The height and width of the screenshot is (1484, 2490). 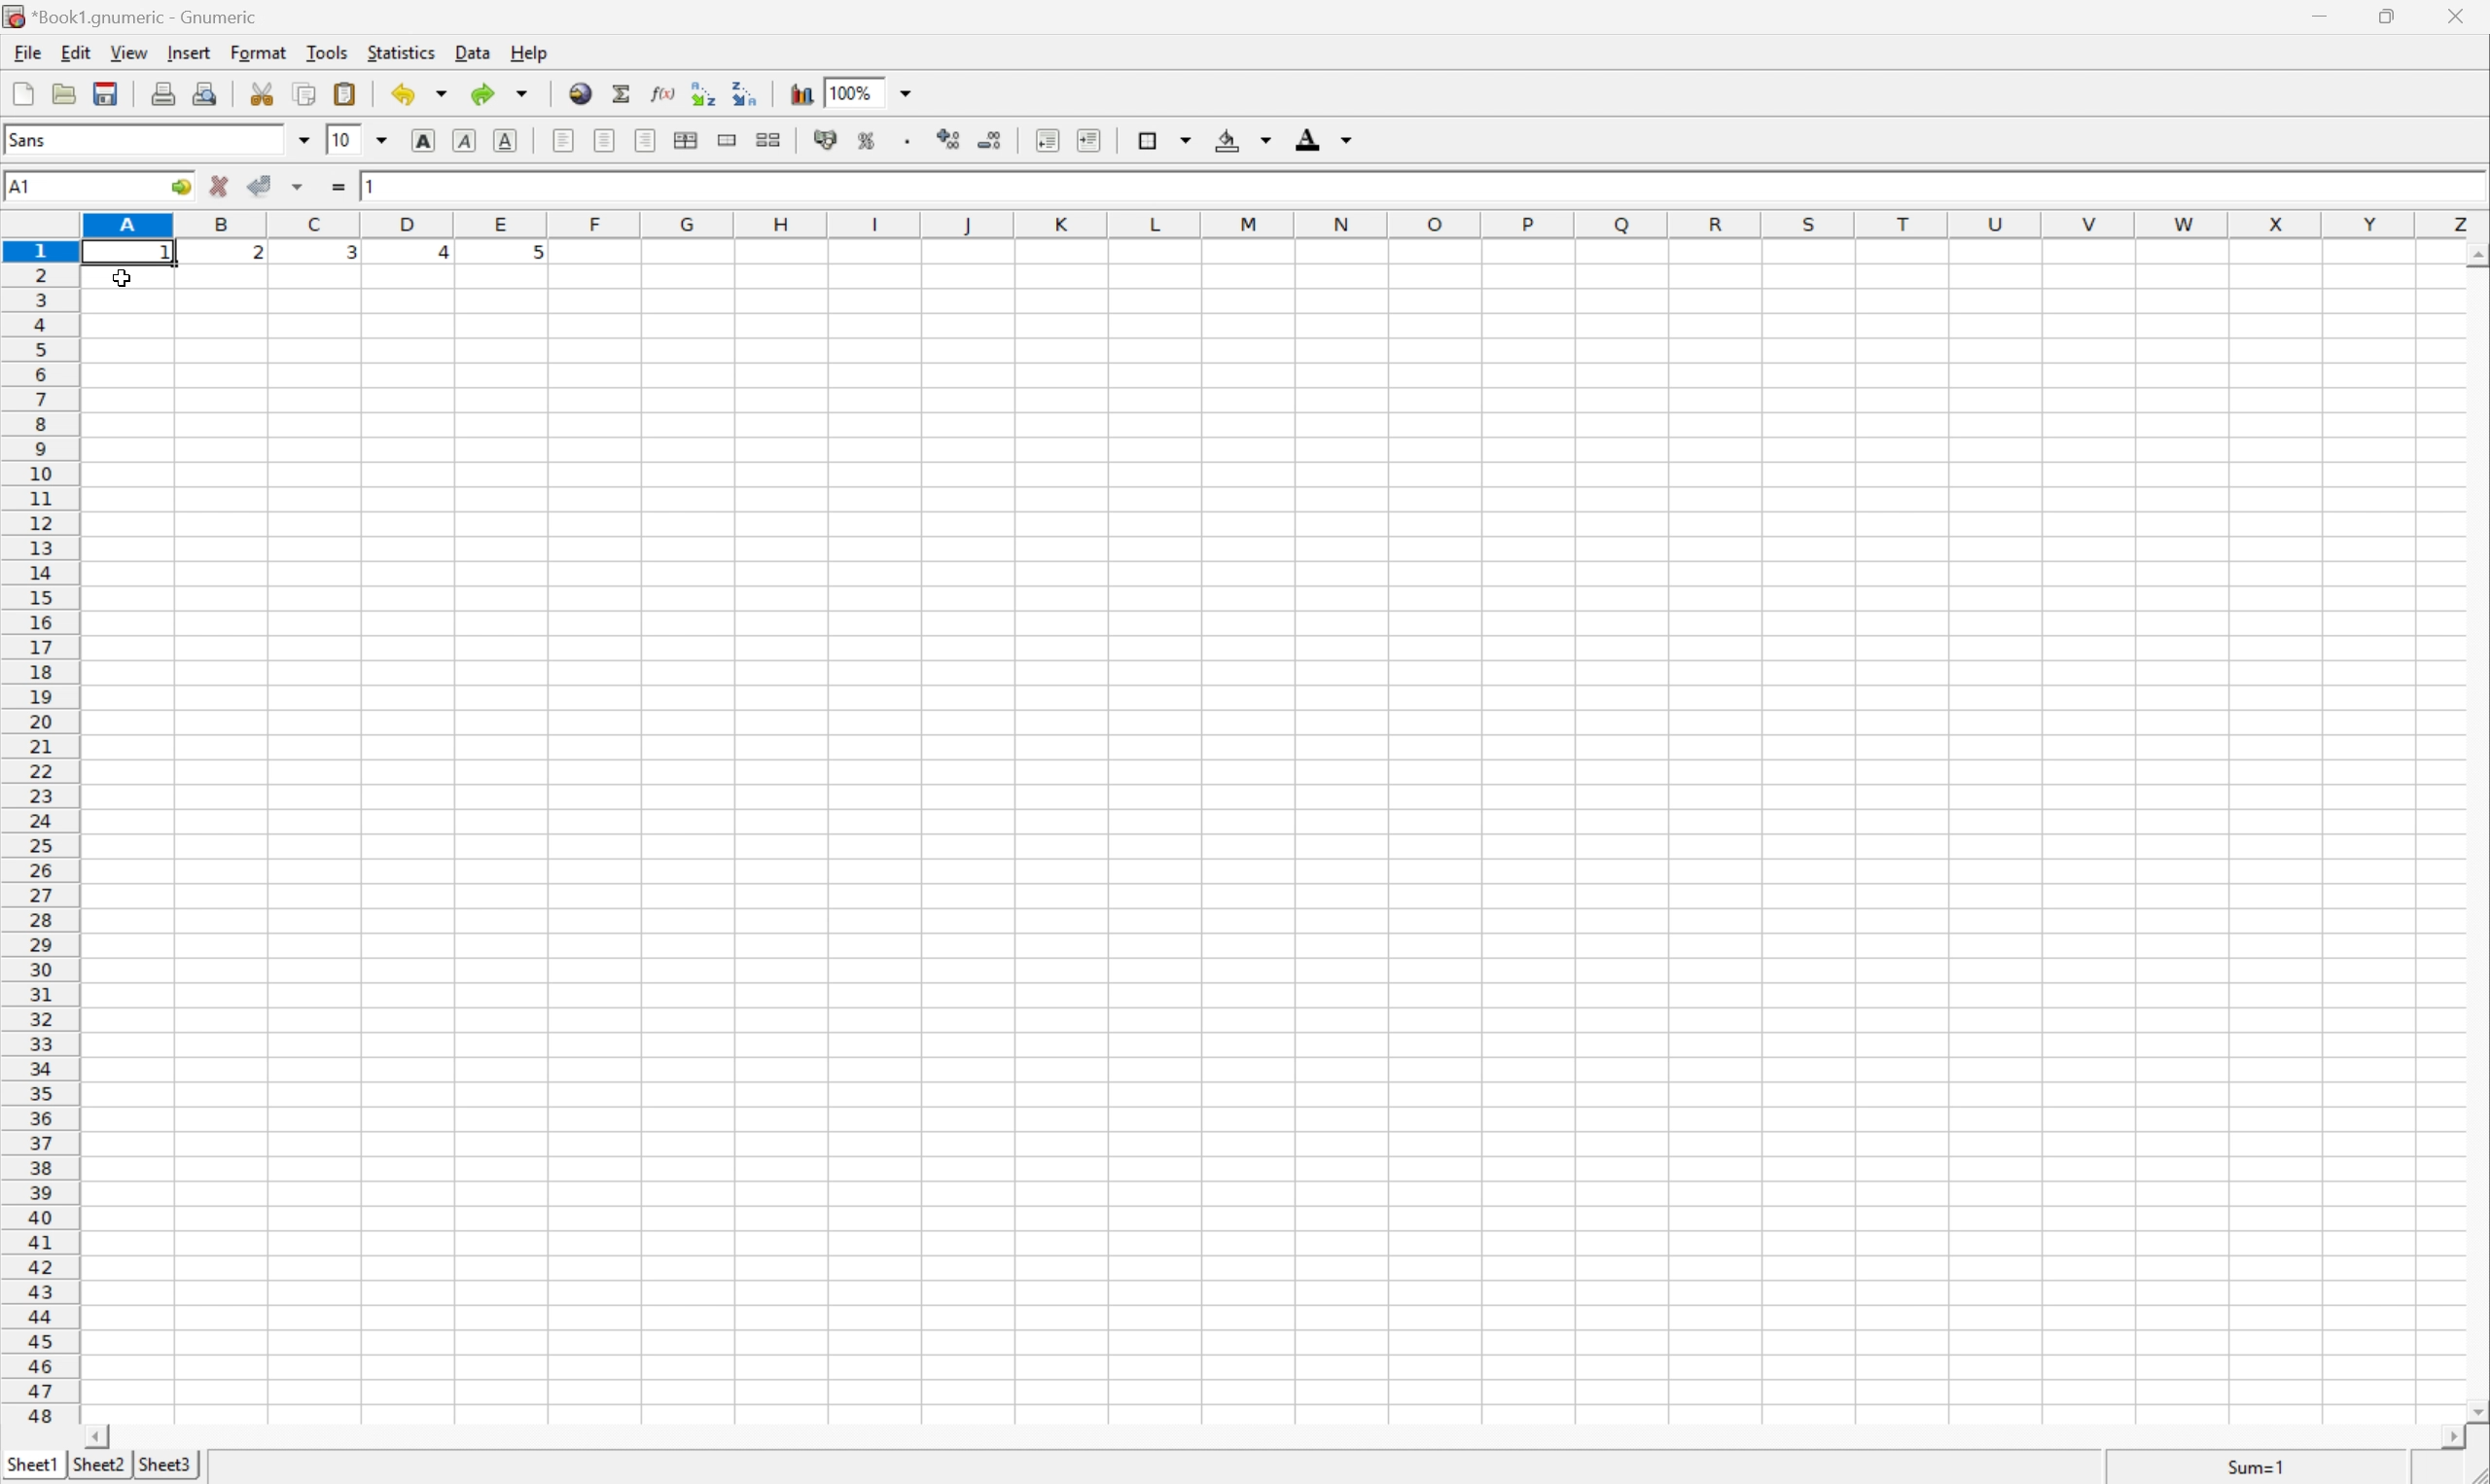 I want to click on borders, so click(x=1166, y=137).